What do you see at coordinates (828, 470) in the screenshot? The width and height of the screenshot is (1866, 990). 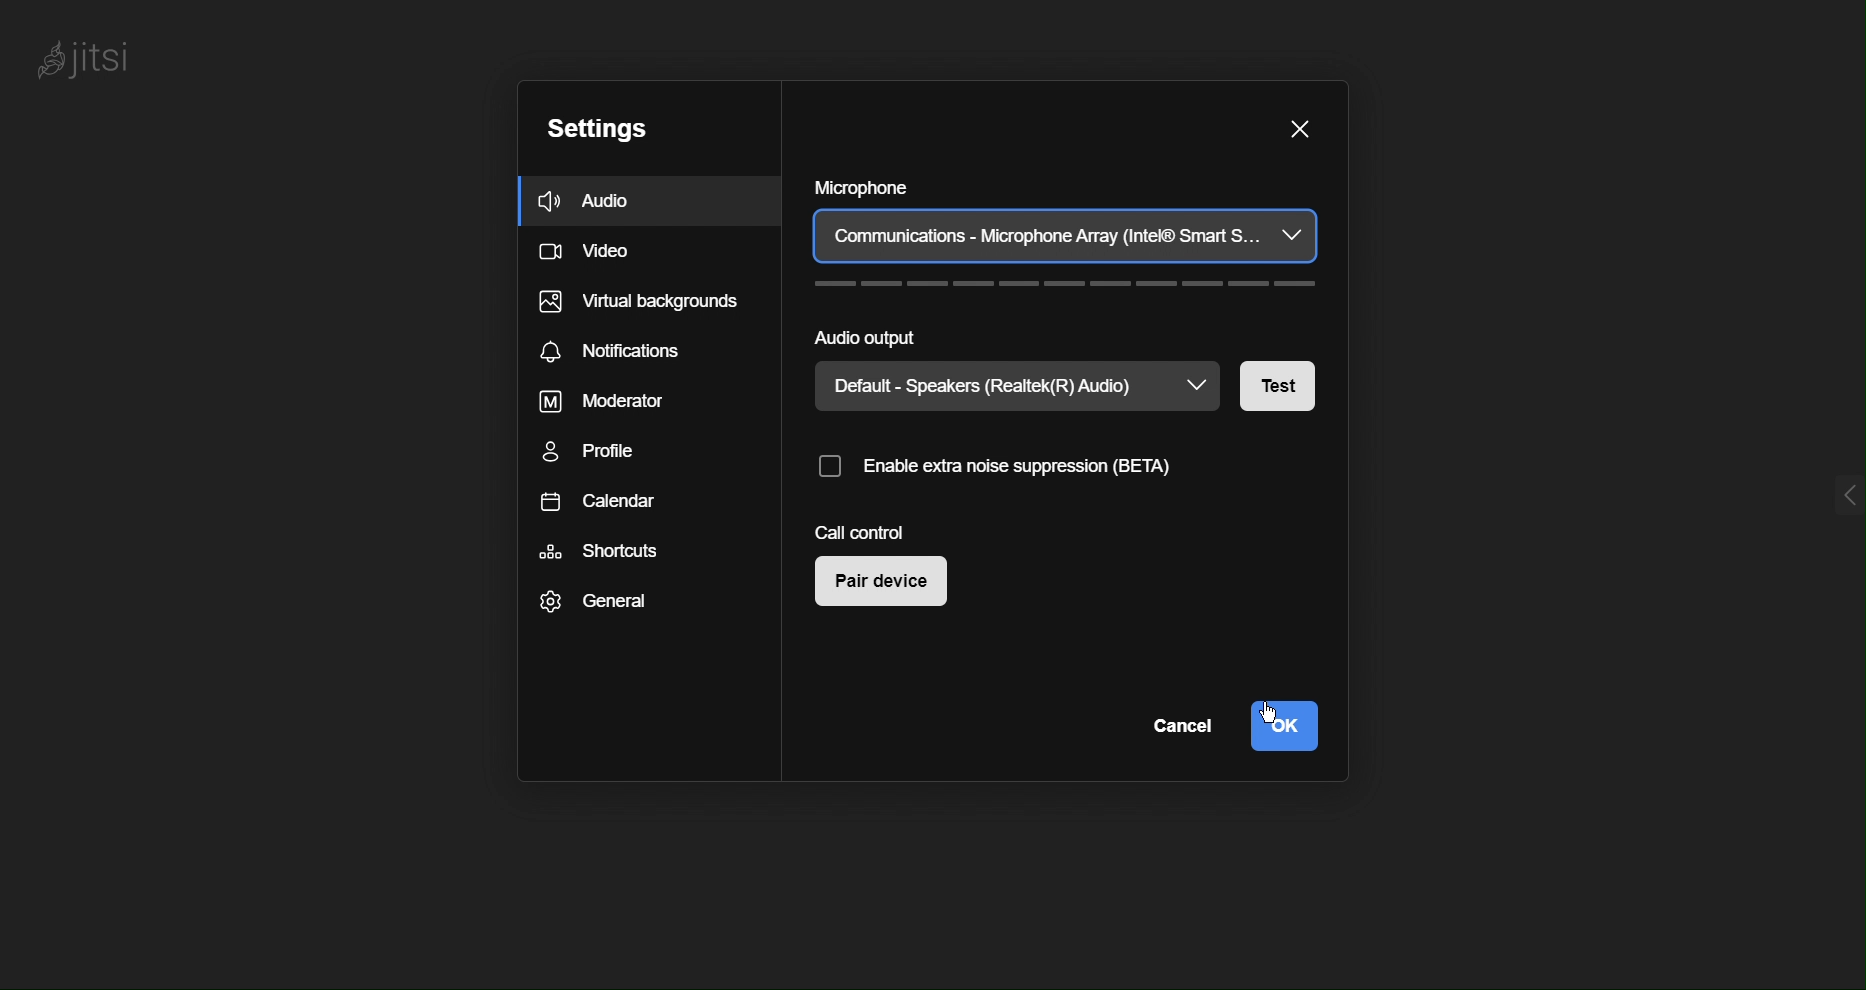 I see `Checkbox` at bounding box center [828, 470].